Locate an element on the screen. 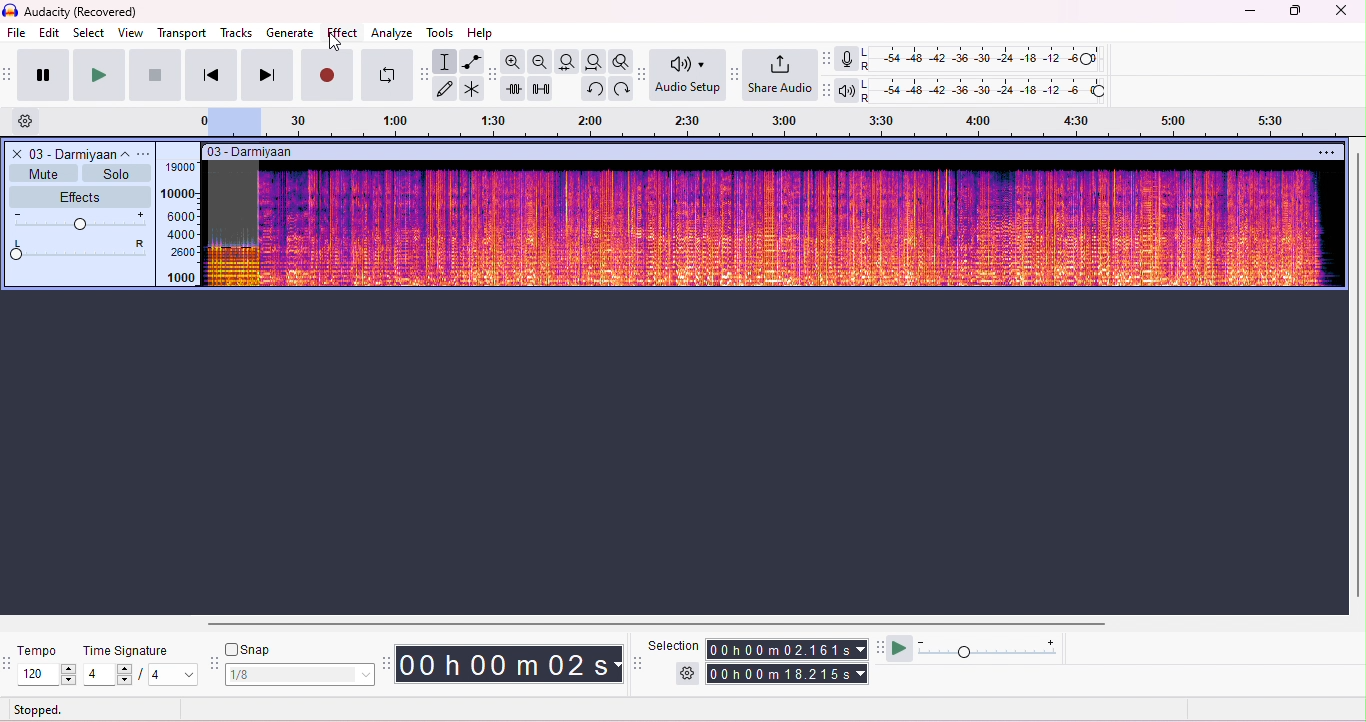  edit toolbar is located at coordinates (493, 74).